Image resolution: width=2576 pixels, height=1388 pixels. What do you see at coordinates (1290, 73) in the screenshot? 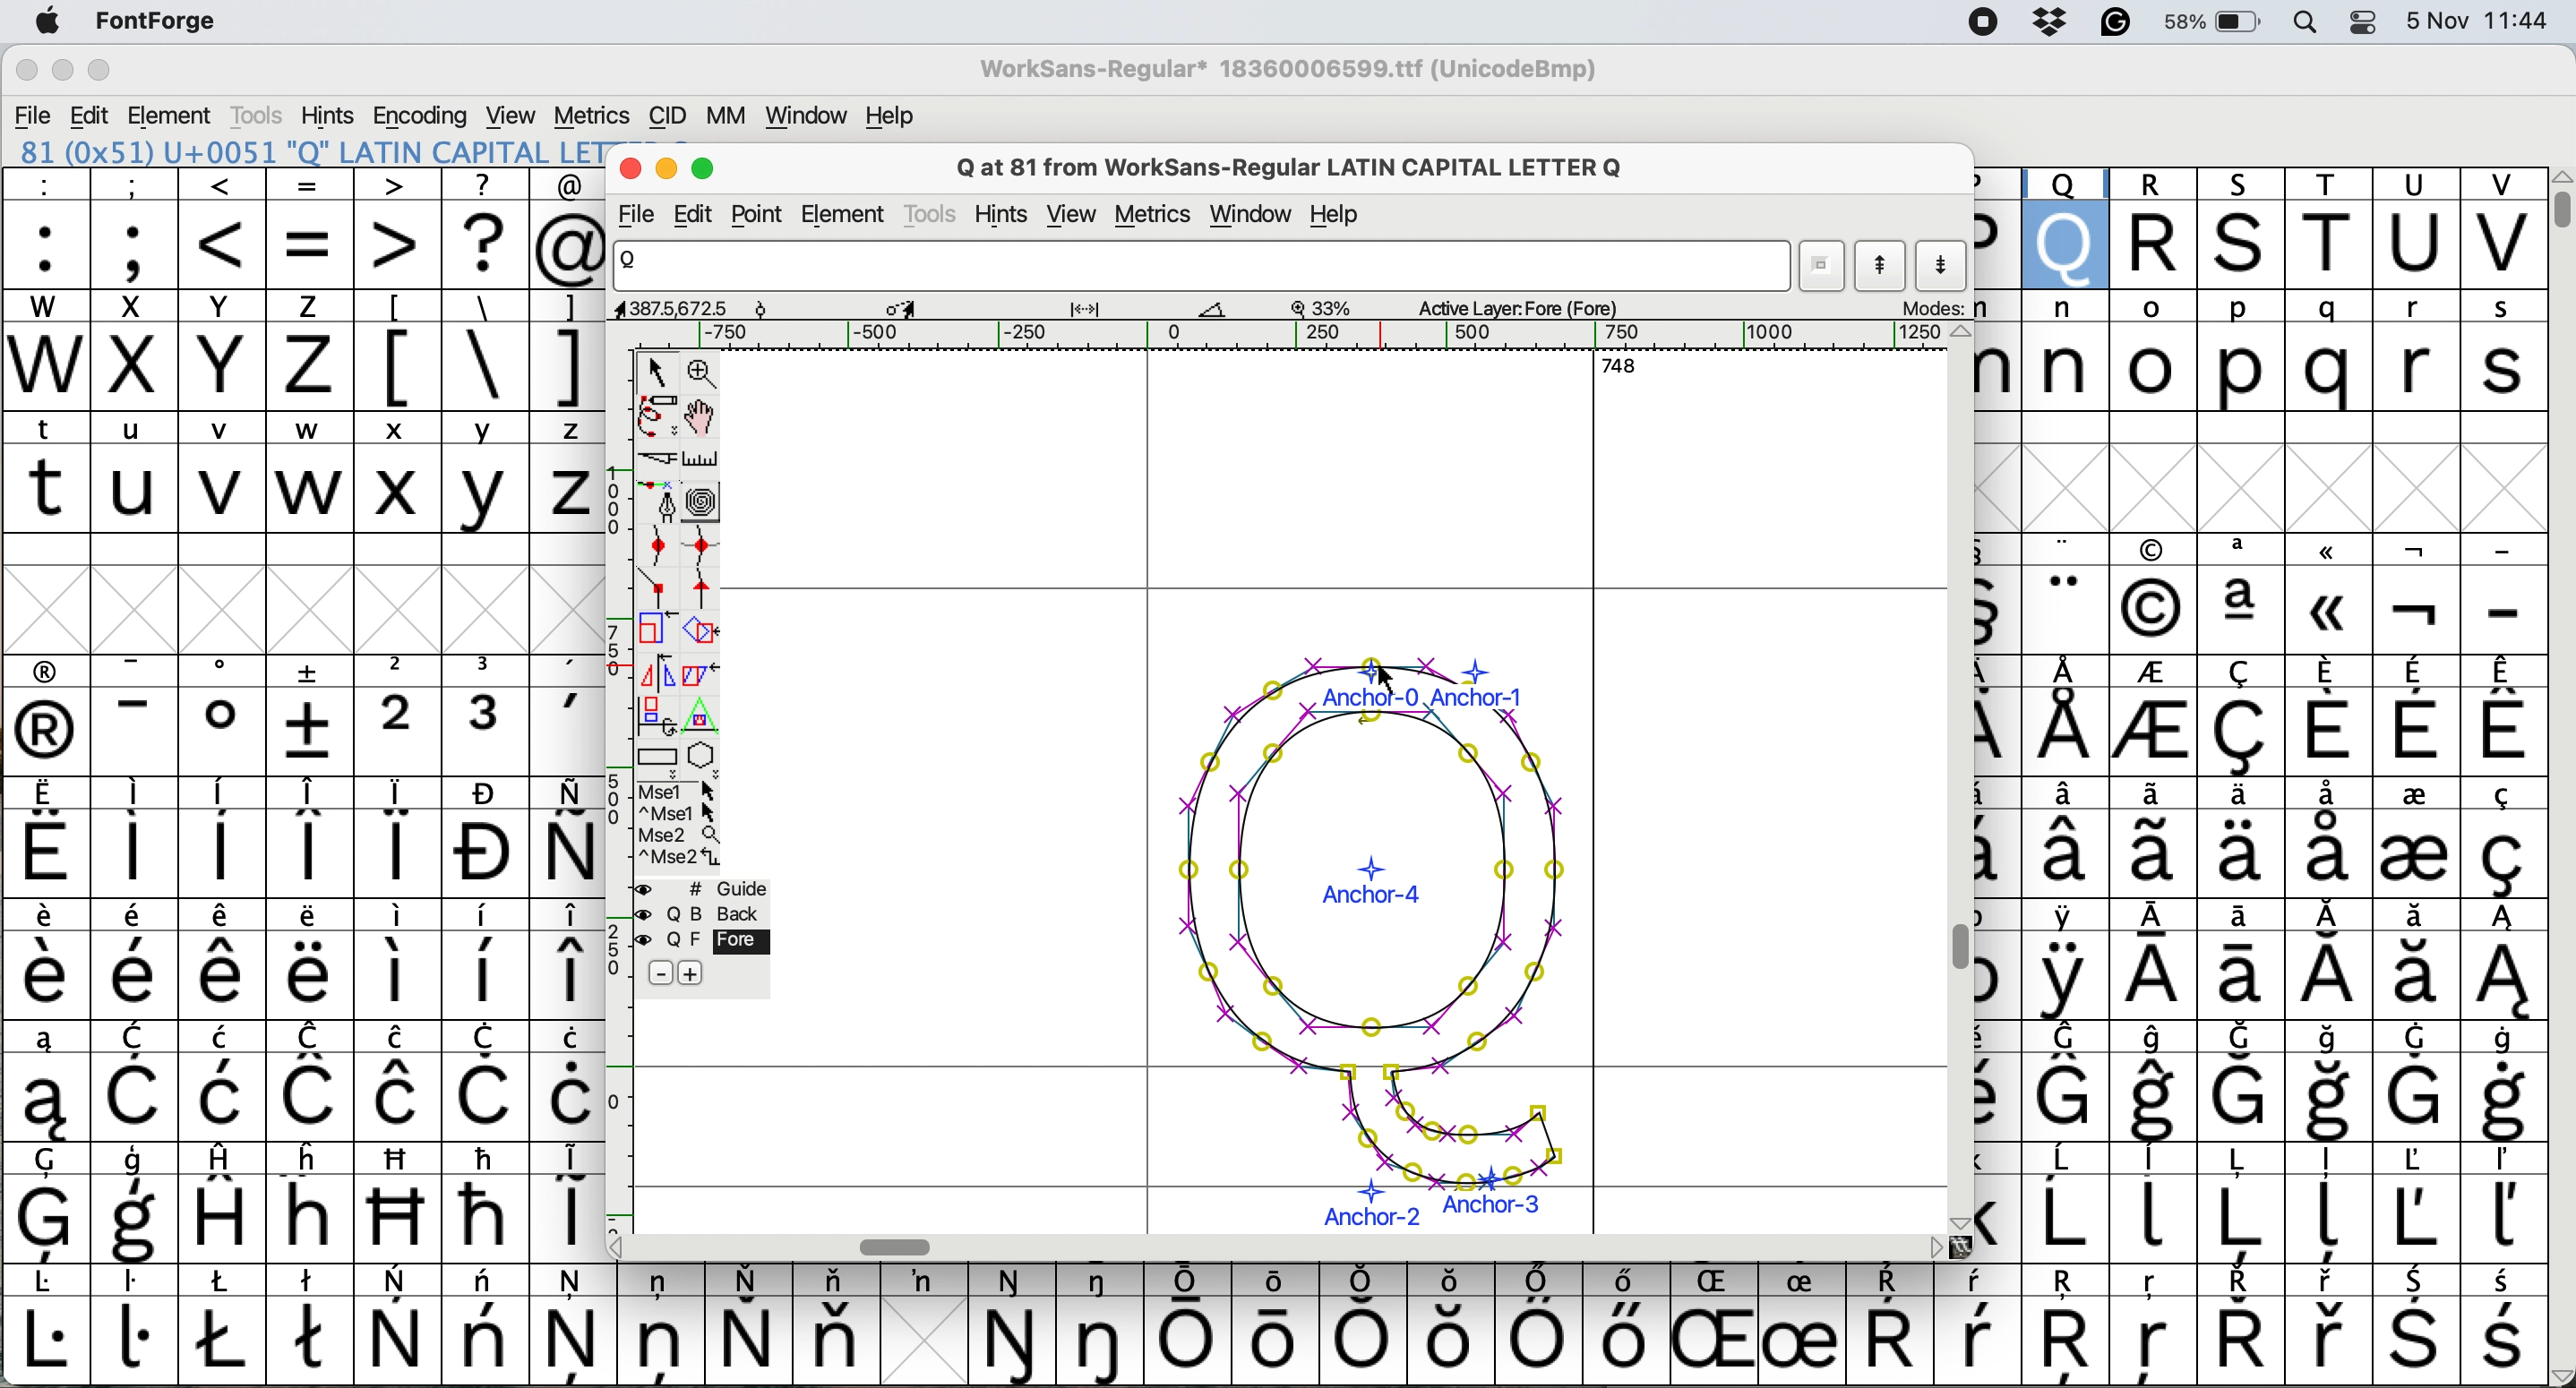
I see `WorkSans-Regular* 18360006599.ttf (UnicodeBmp)` at bounding box center [1290, 73].